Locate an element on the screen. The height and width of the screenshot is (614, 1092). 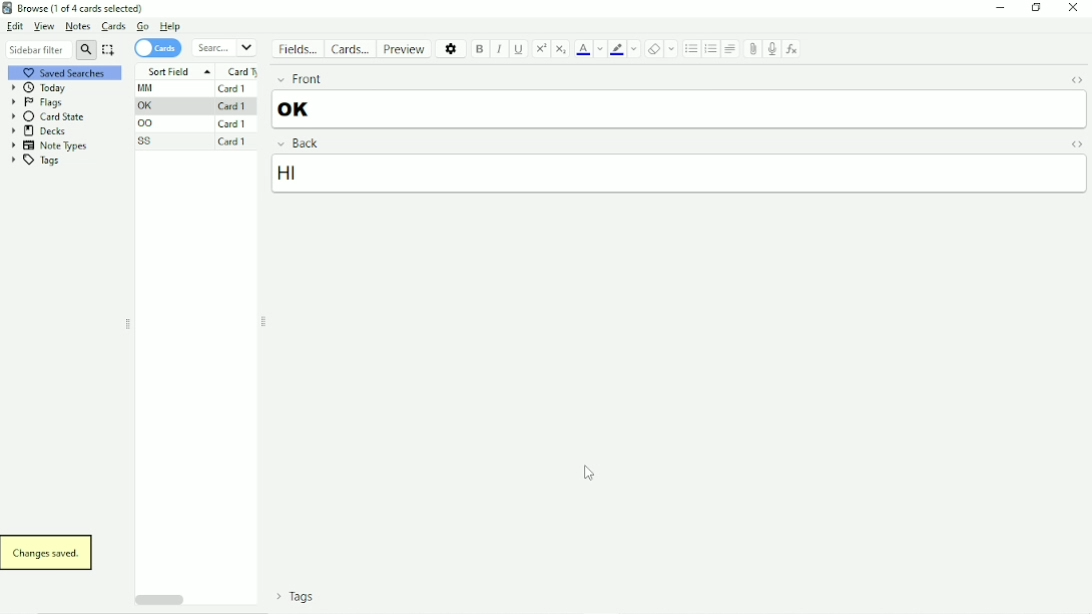
Toggle HTML Editor is located at coordinates (1074, 80).